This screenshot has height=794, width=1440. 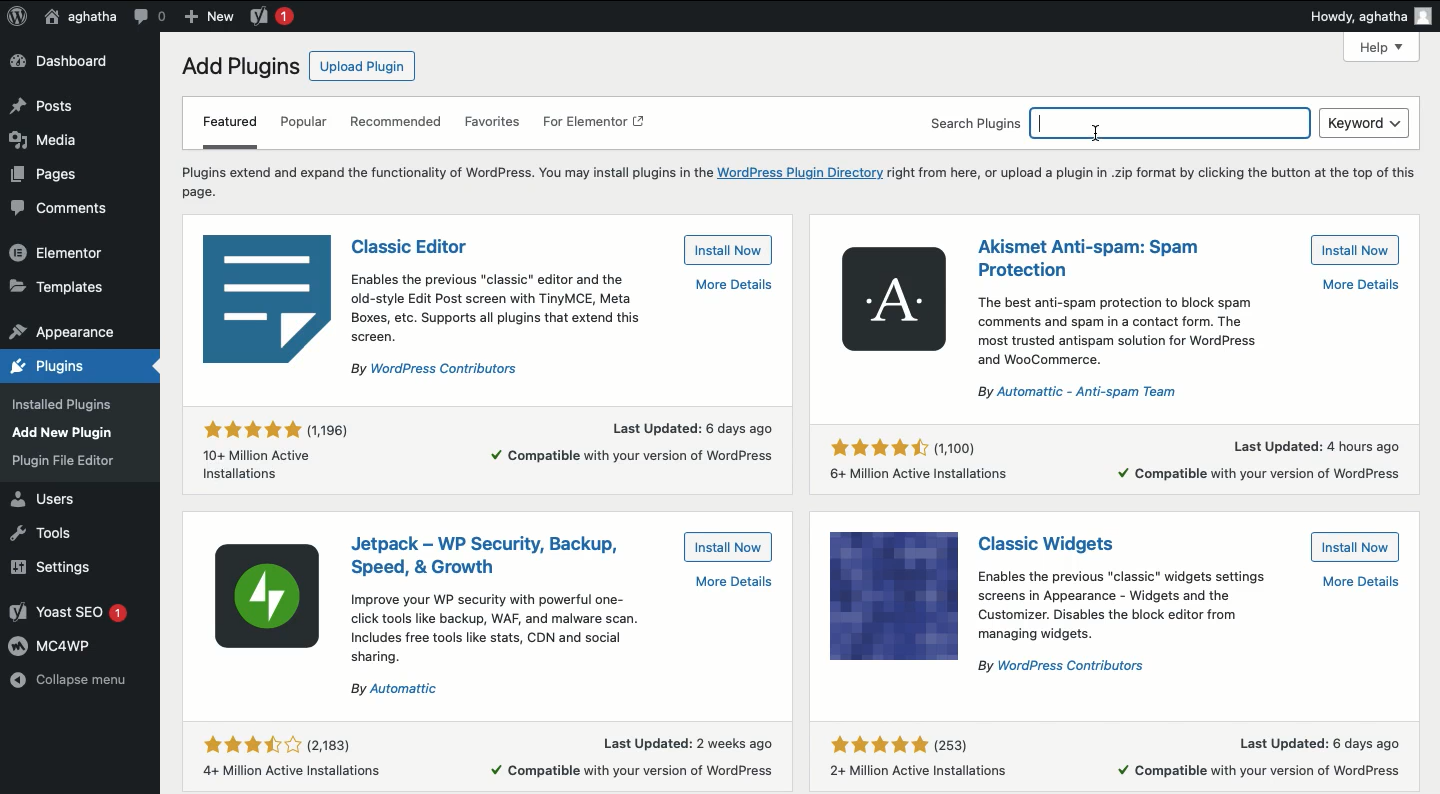 What do you see at coordinates (1191, 620) in the screenshot?
I see `Enables the previous "classic" widgets settings Mo
screens in Appearance - Widgets and the

Customize. Disables the block editor from

managing widgets.

By WordPress Contributors` at bounding box center [1191, 620].